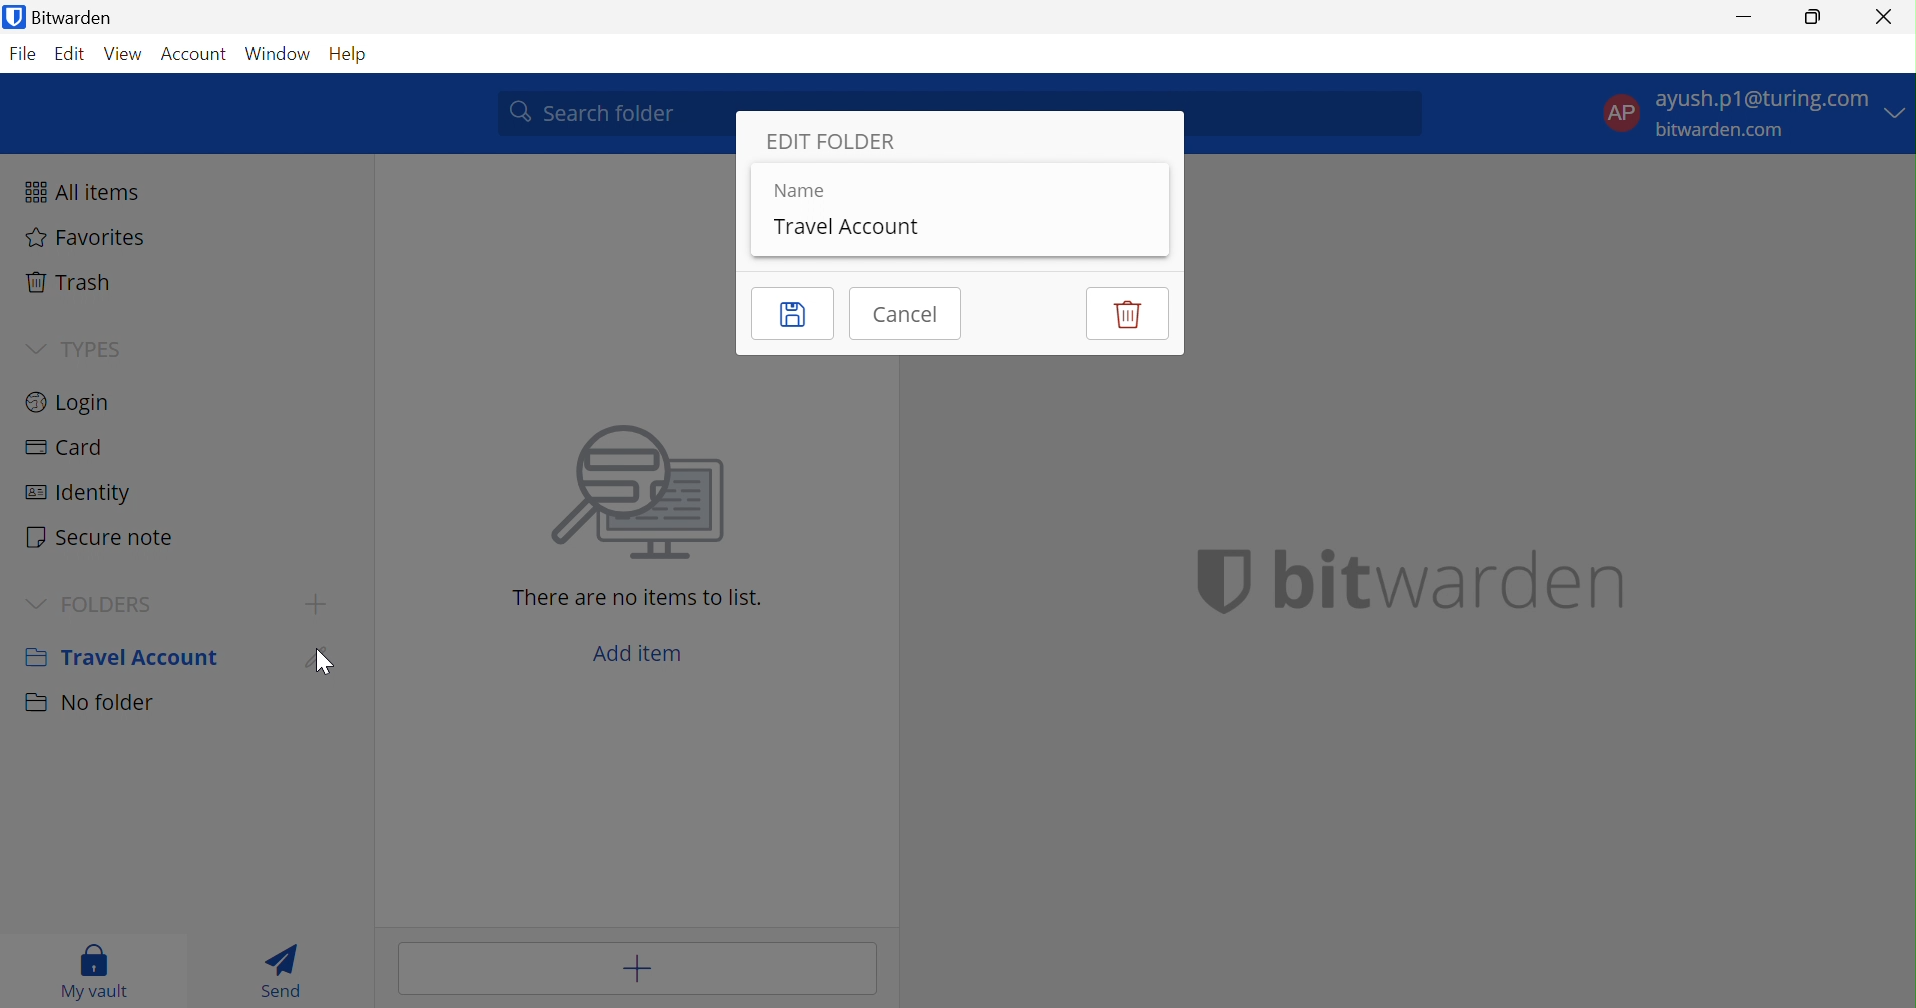 The height and width of the screenshot is (1008, 1916). What do you see at coordinates (29, 348) in the screenshot?
I see `Drop Down` at bounding box center [29, 348].